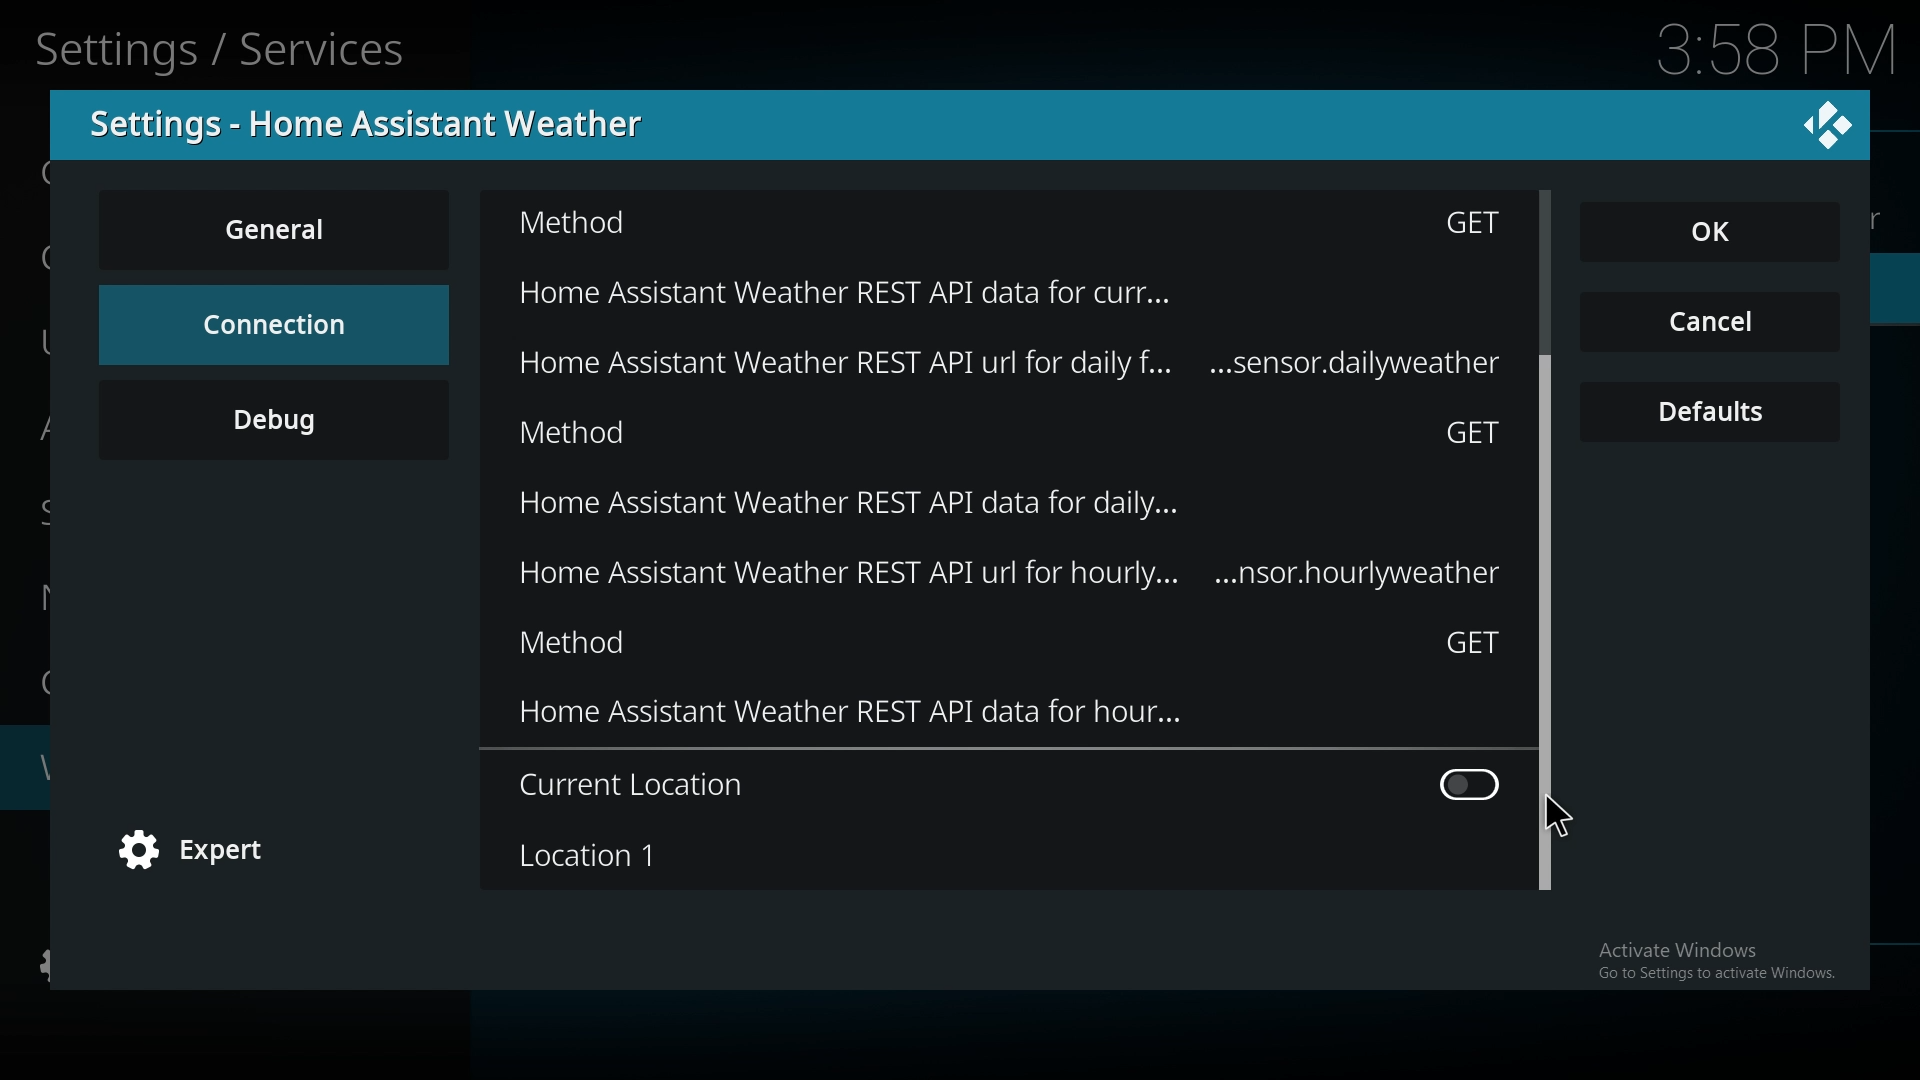 This screenshot has height=1080, width=1920. I want to click on Time, so click(1778, 46).